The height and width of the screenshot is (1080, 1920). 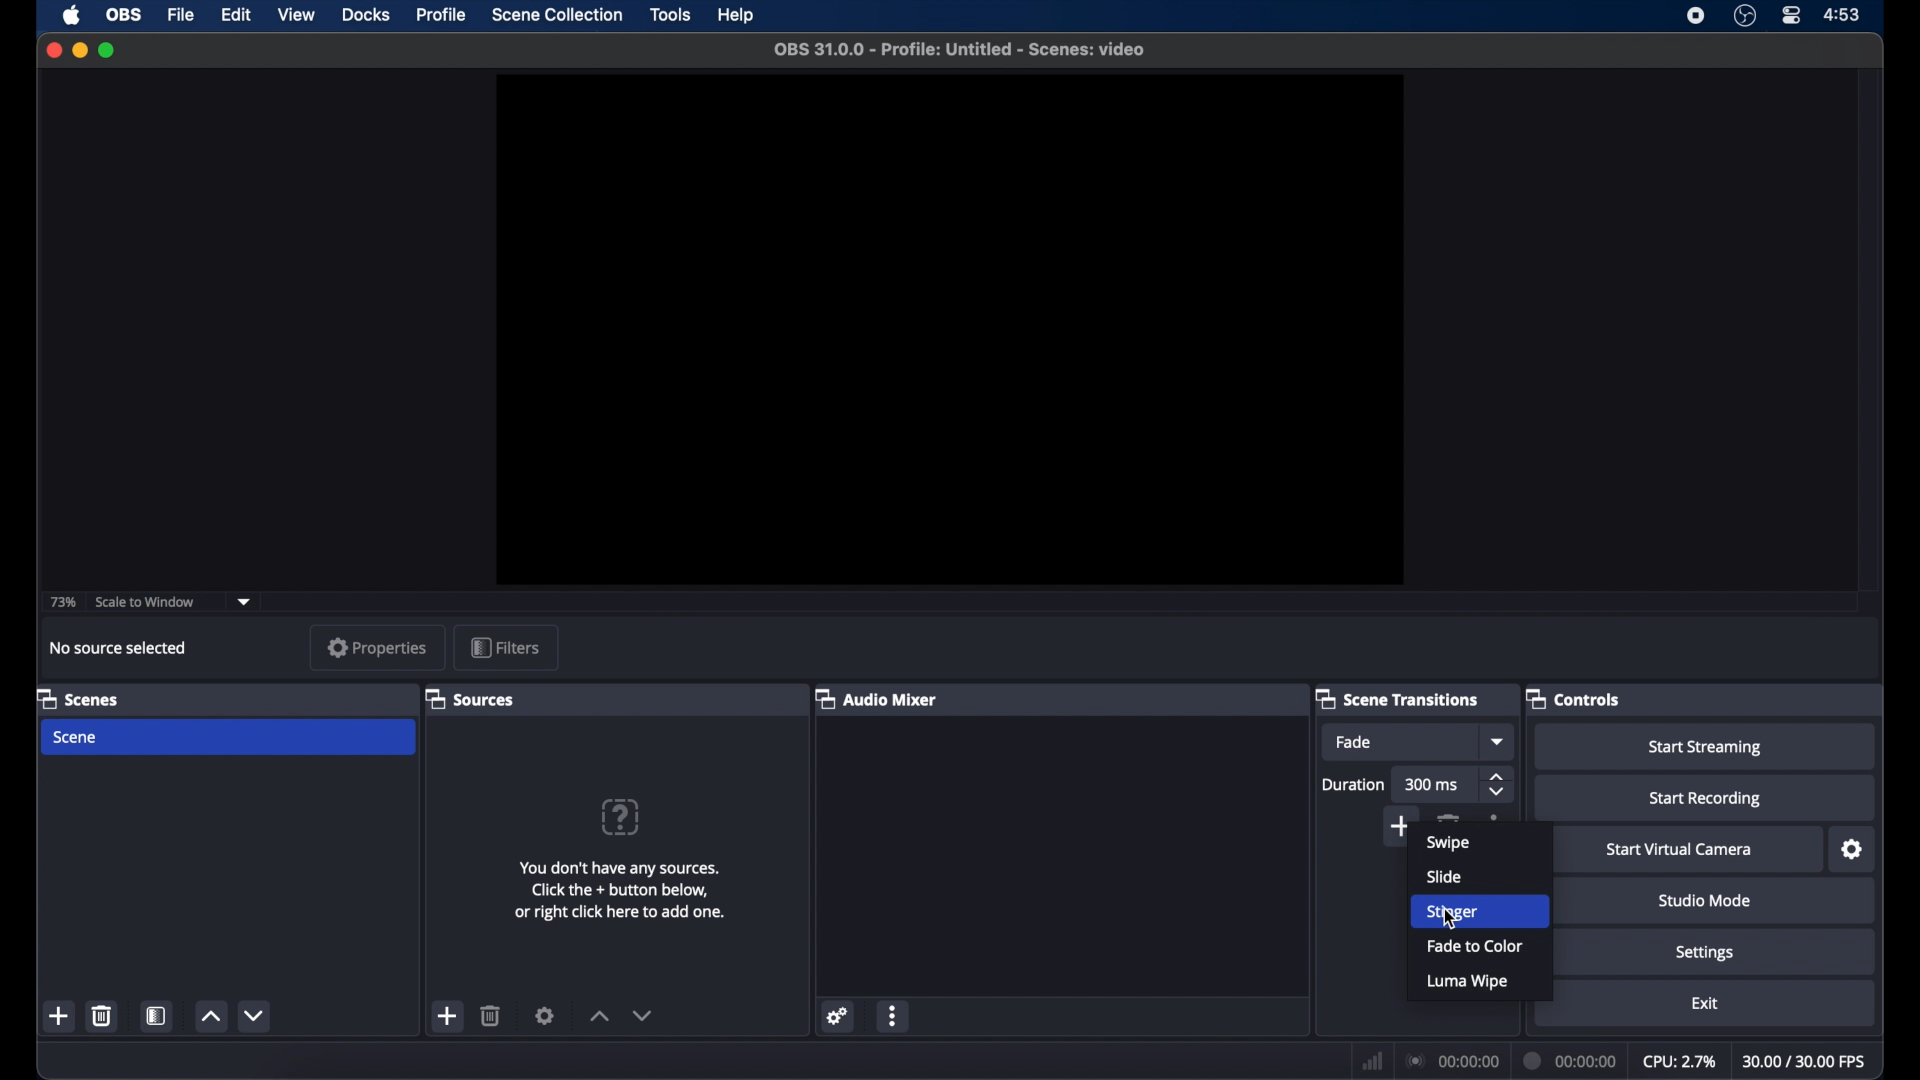 What do you see at coordinates (1450, 1060) in the screenshot?
I see `connection` at bounding box center [1450, 1060].